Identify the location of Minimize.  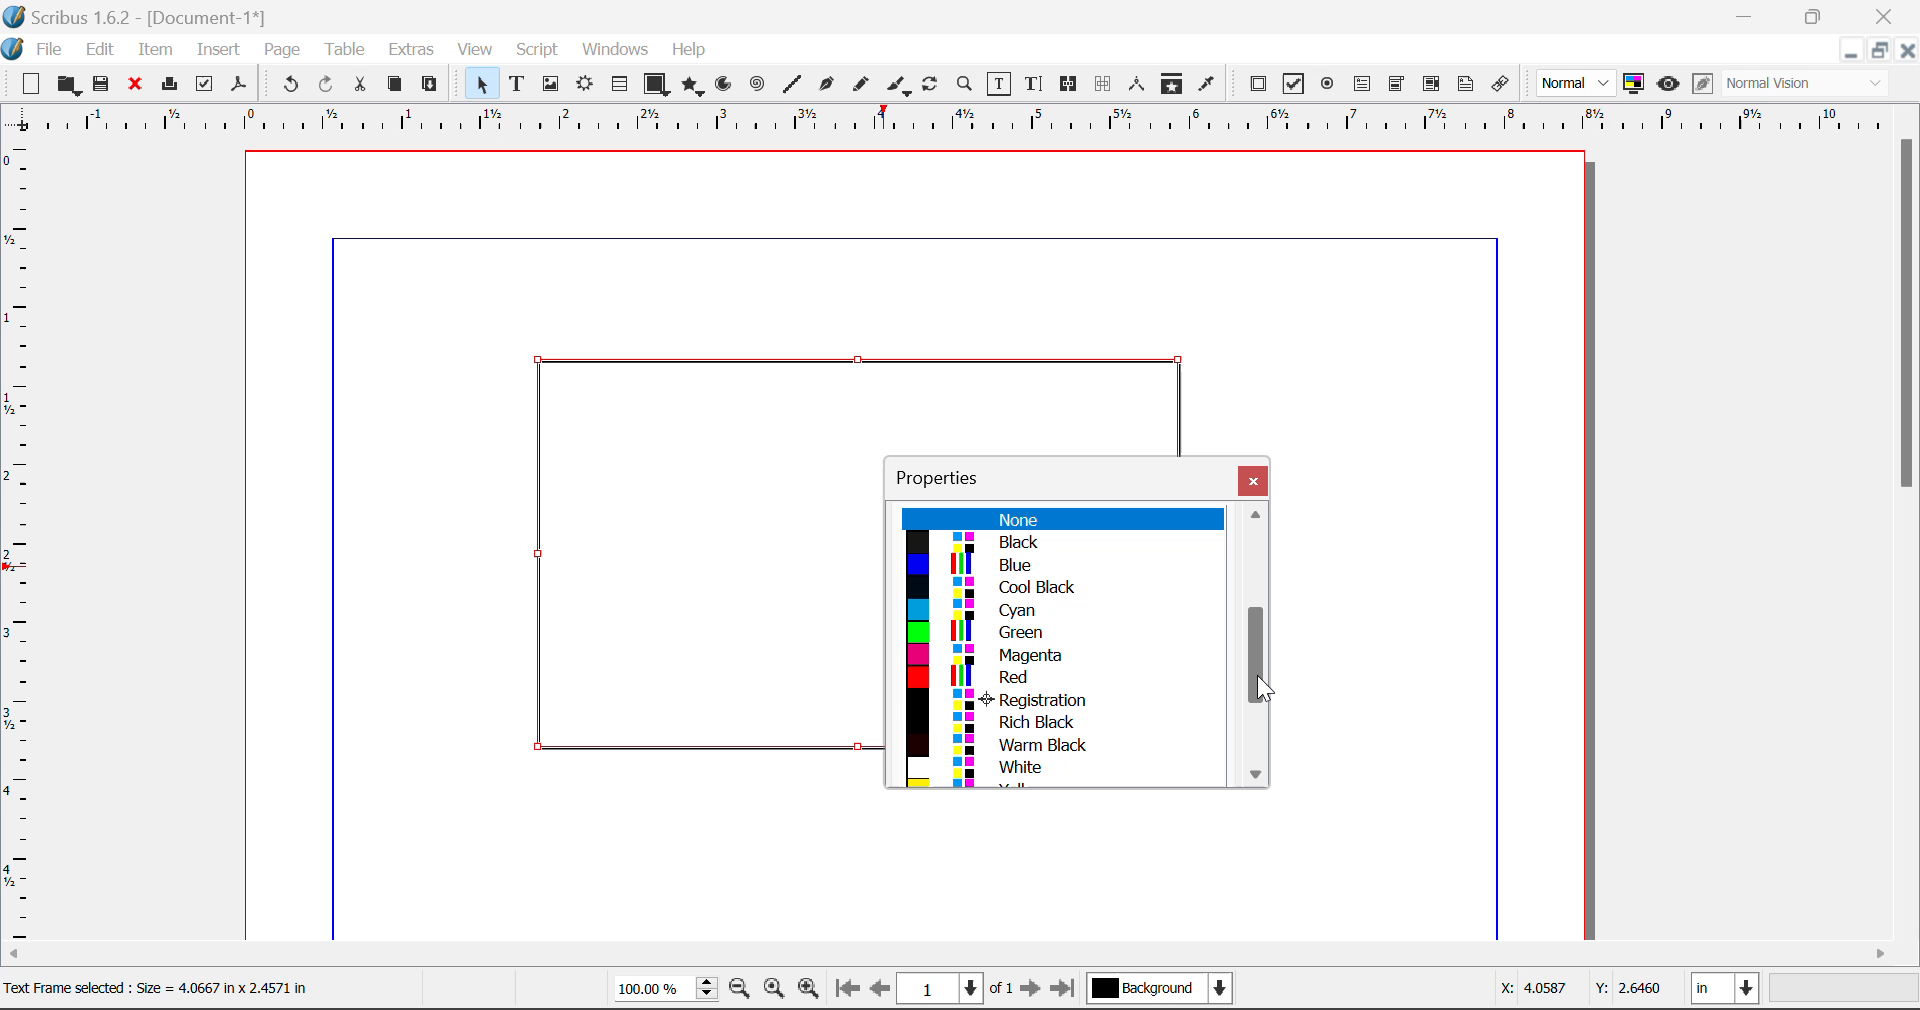
(1879, 50).